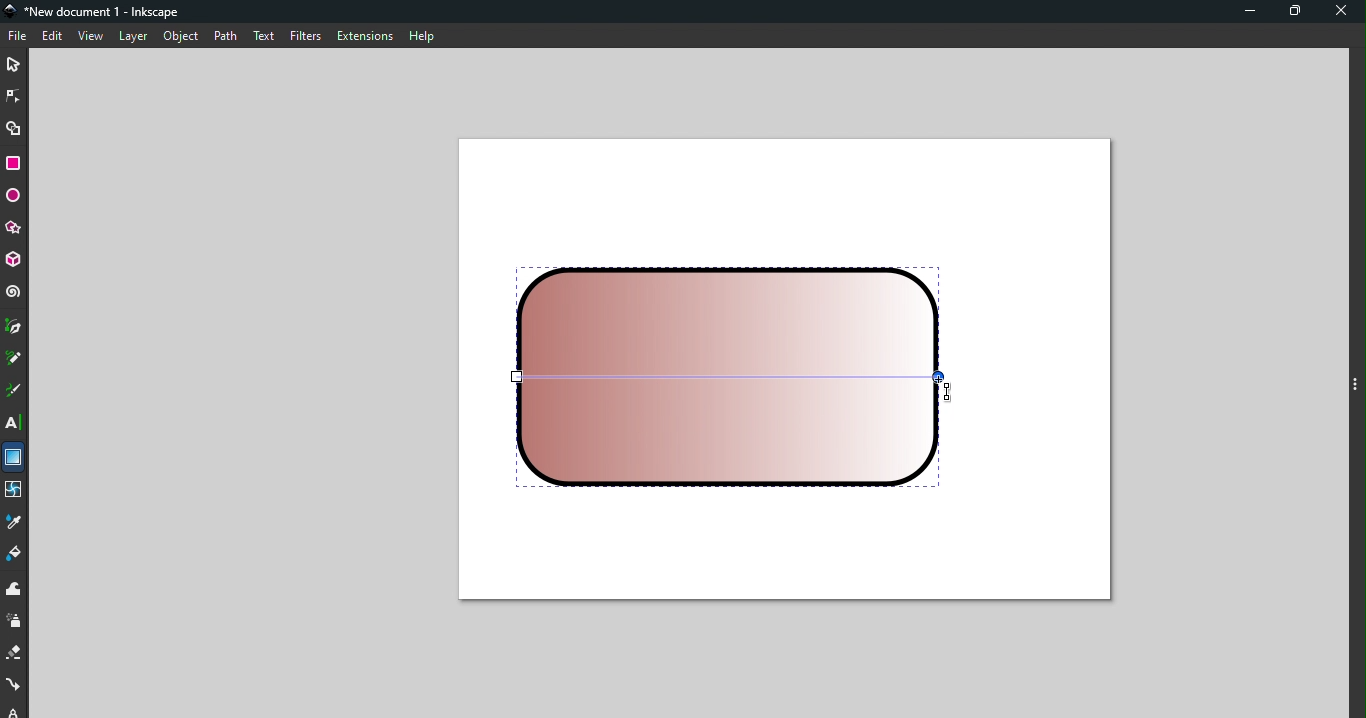 The image size is (1366, 718). What do you see at coordinates (18, 36) in the screenshot?
I see `File` at bounding box center [18, 36].